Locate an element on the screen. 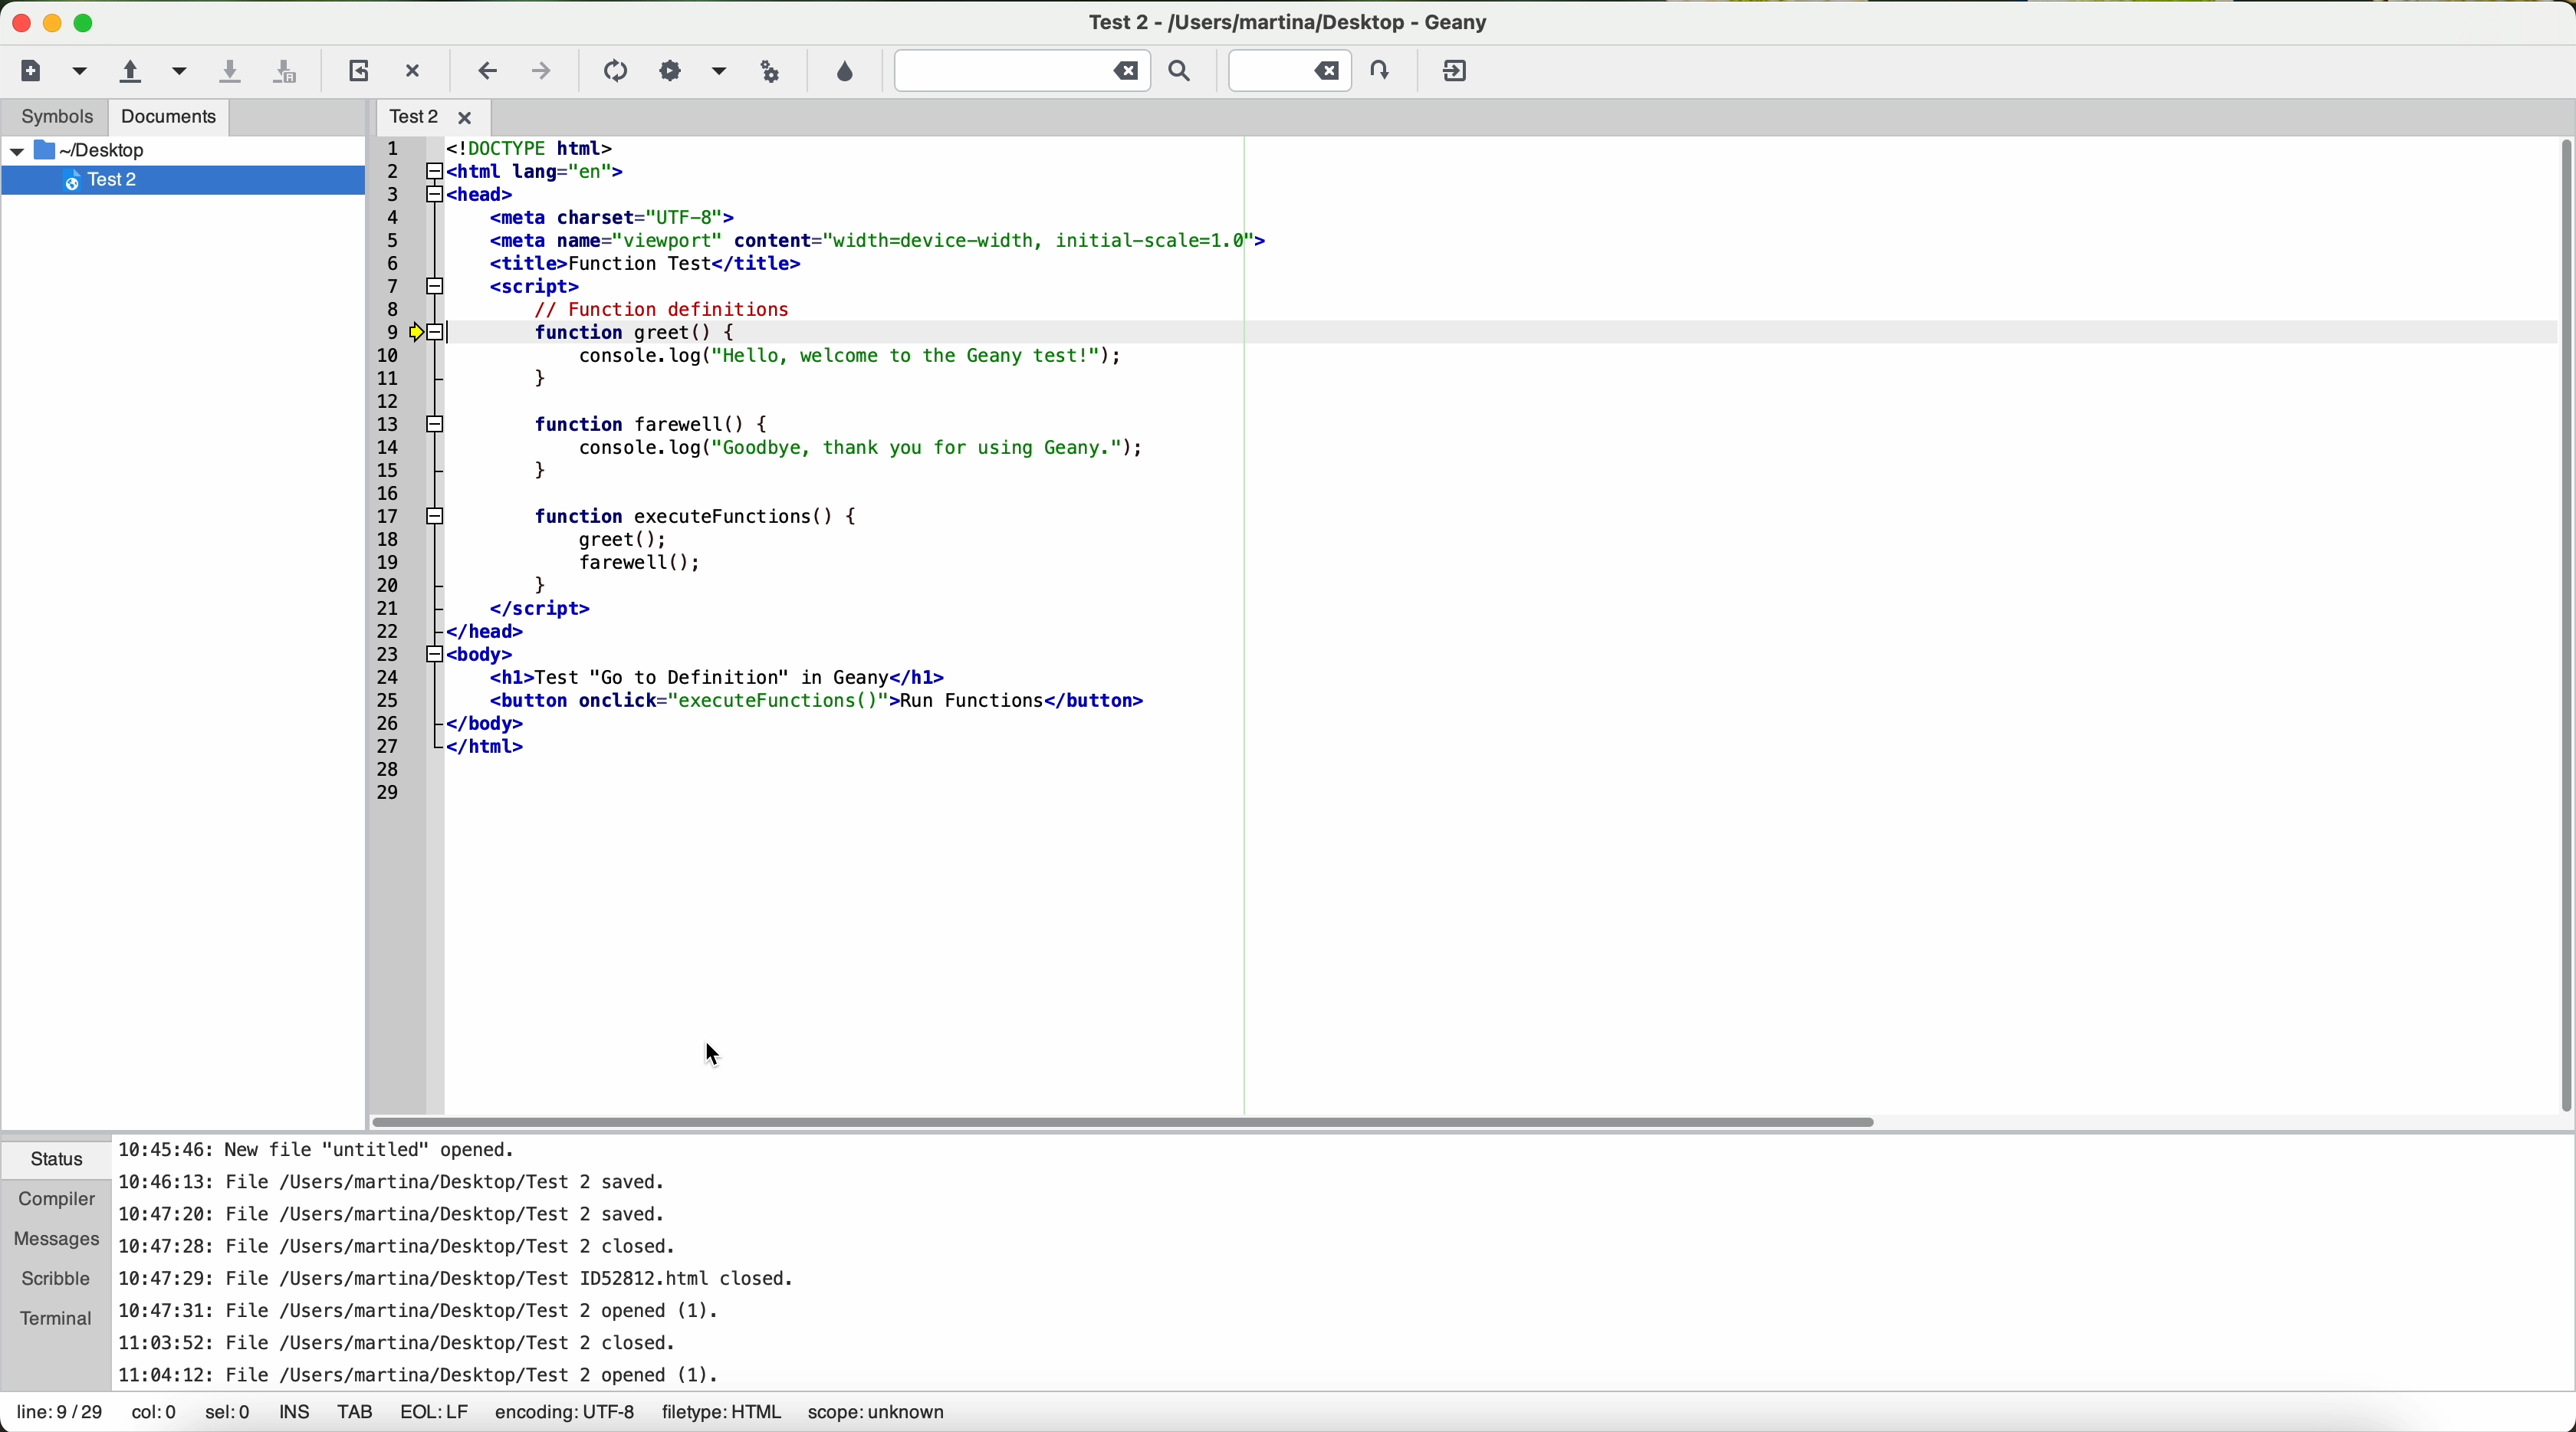 The height and width of the screenshot is (1432, 2576). quit the current file is located at coordinates (415, 70).